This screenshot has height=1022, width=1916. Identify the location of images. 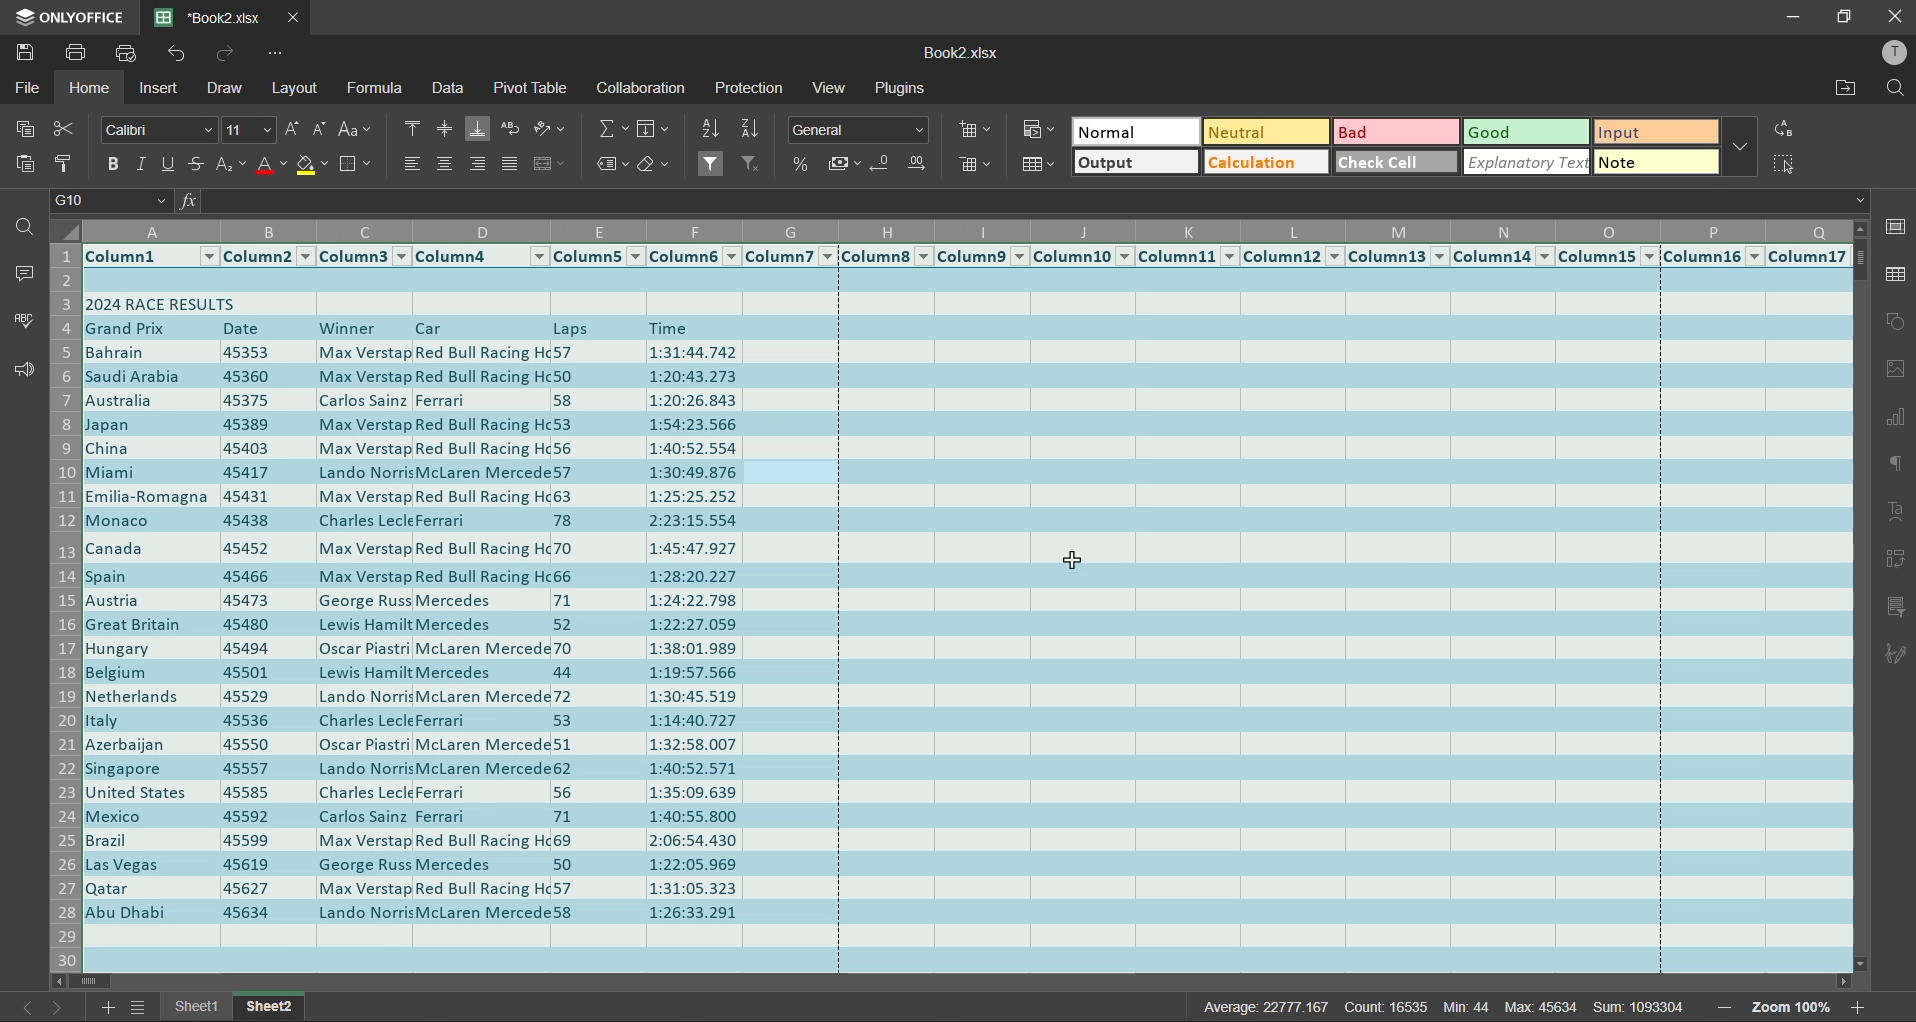
(1896, 371).